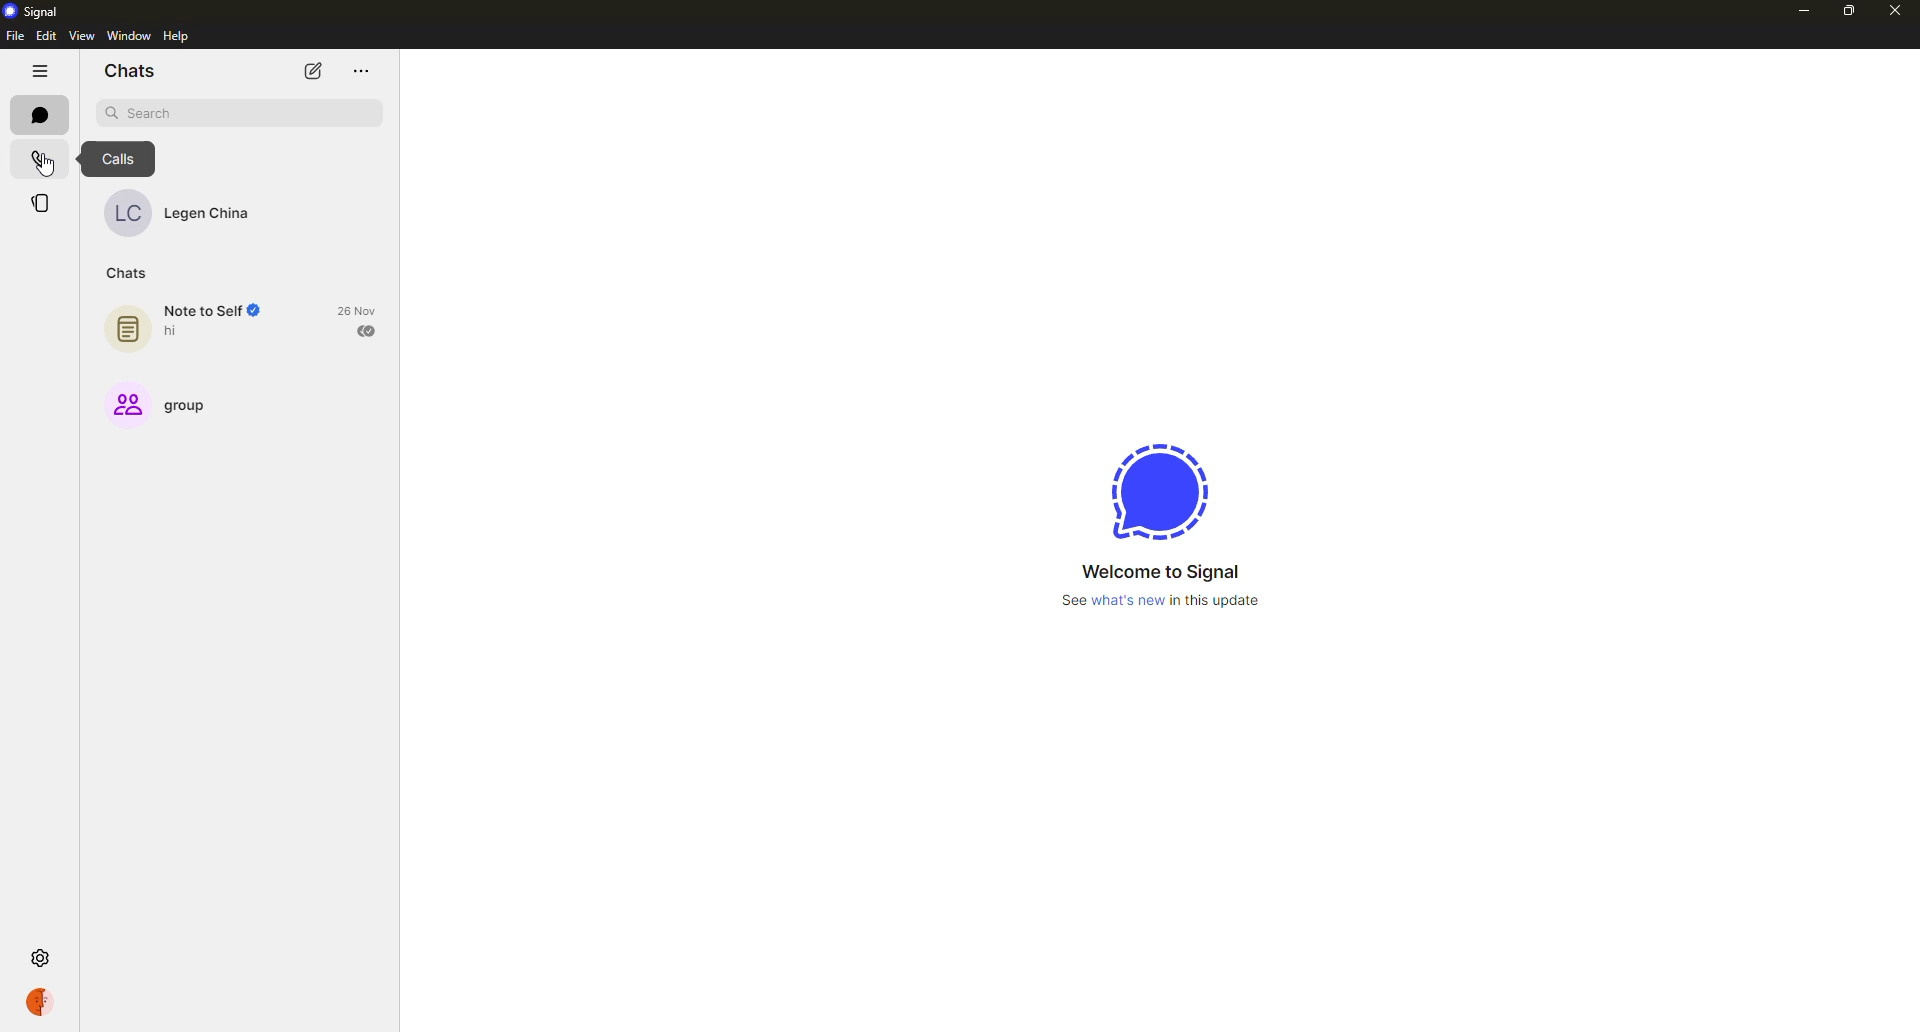 The width and height of the screenshot is (1920, 1032). I want to click on welcome to signal, so click(1162, 572).